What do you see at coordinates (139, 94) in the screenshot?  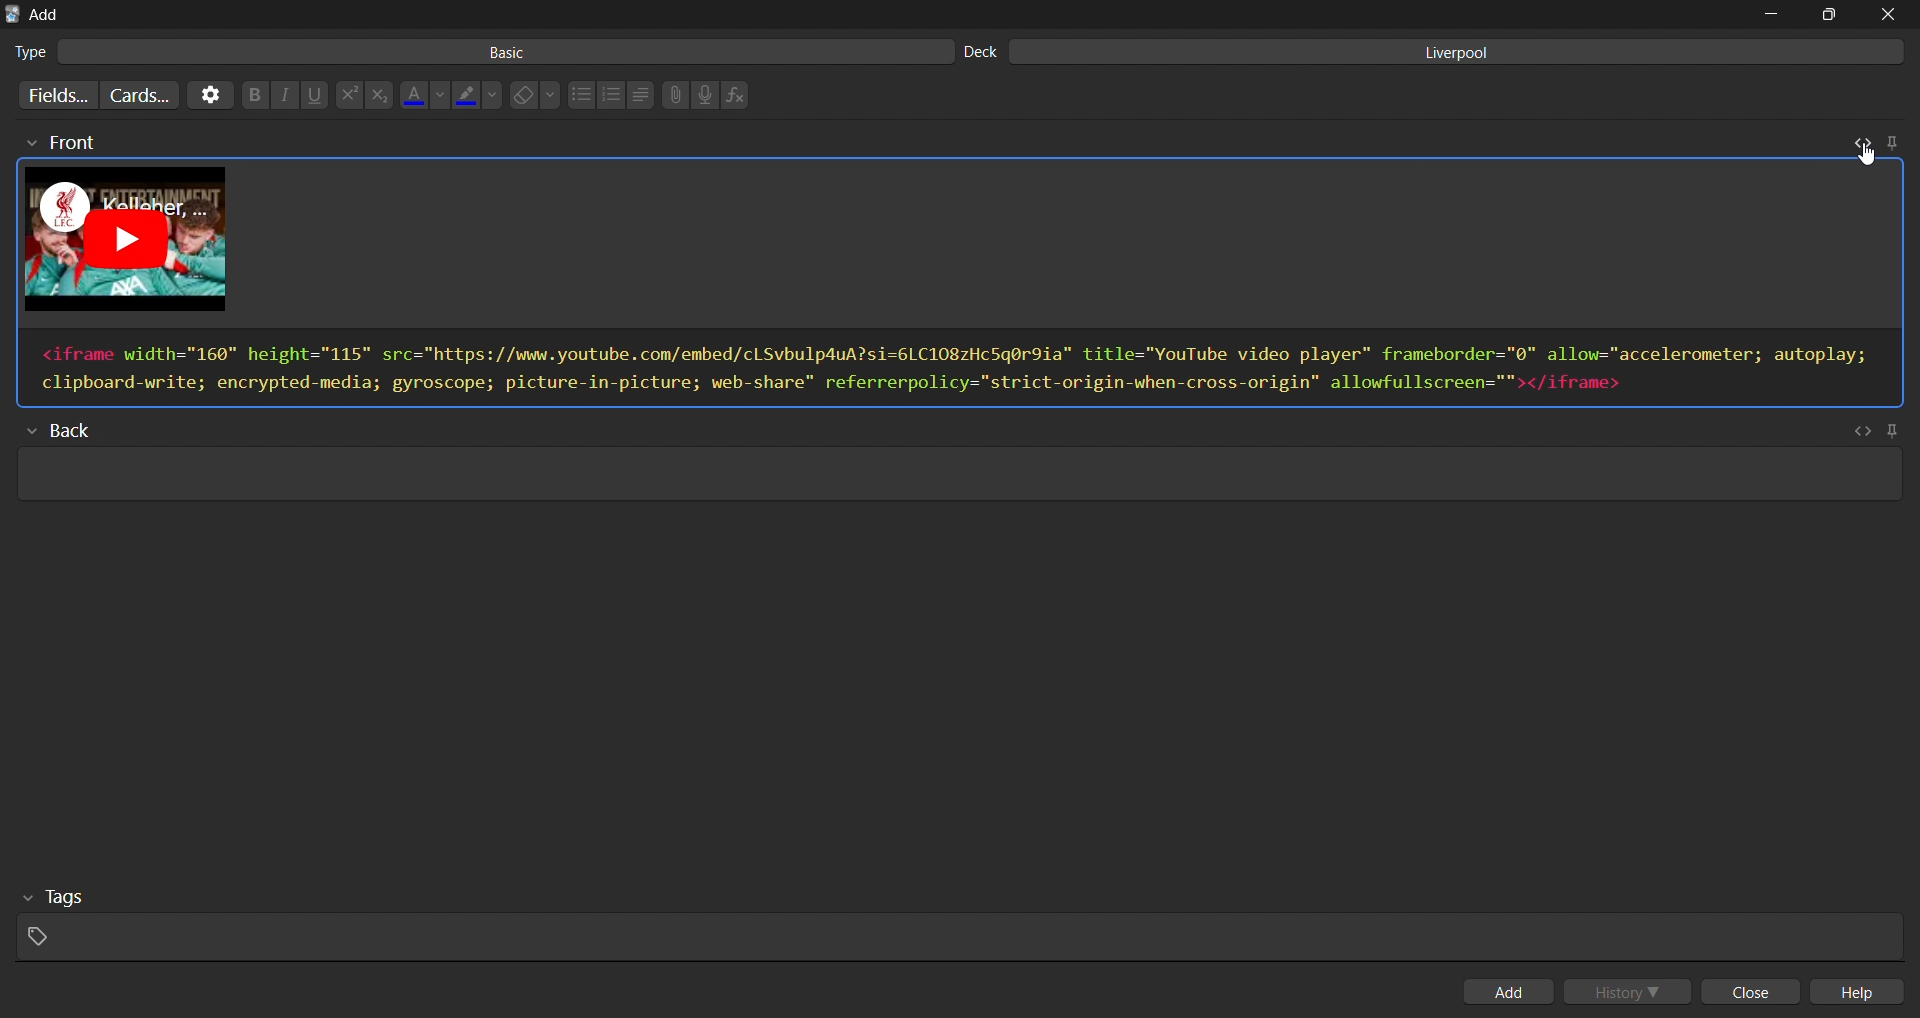 I see `customize card templates` at bounding box center [139, 94].